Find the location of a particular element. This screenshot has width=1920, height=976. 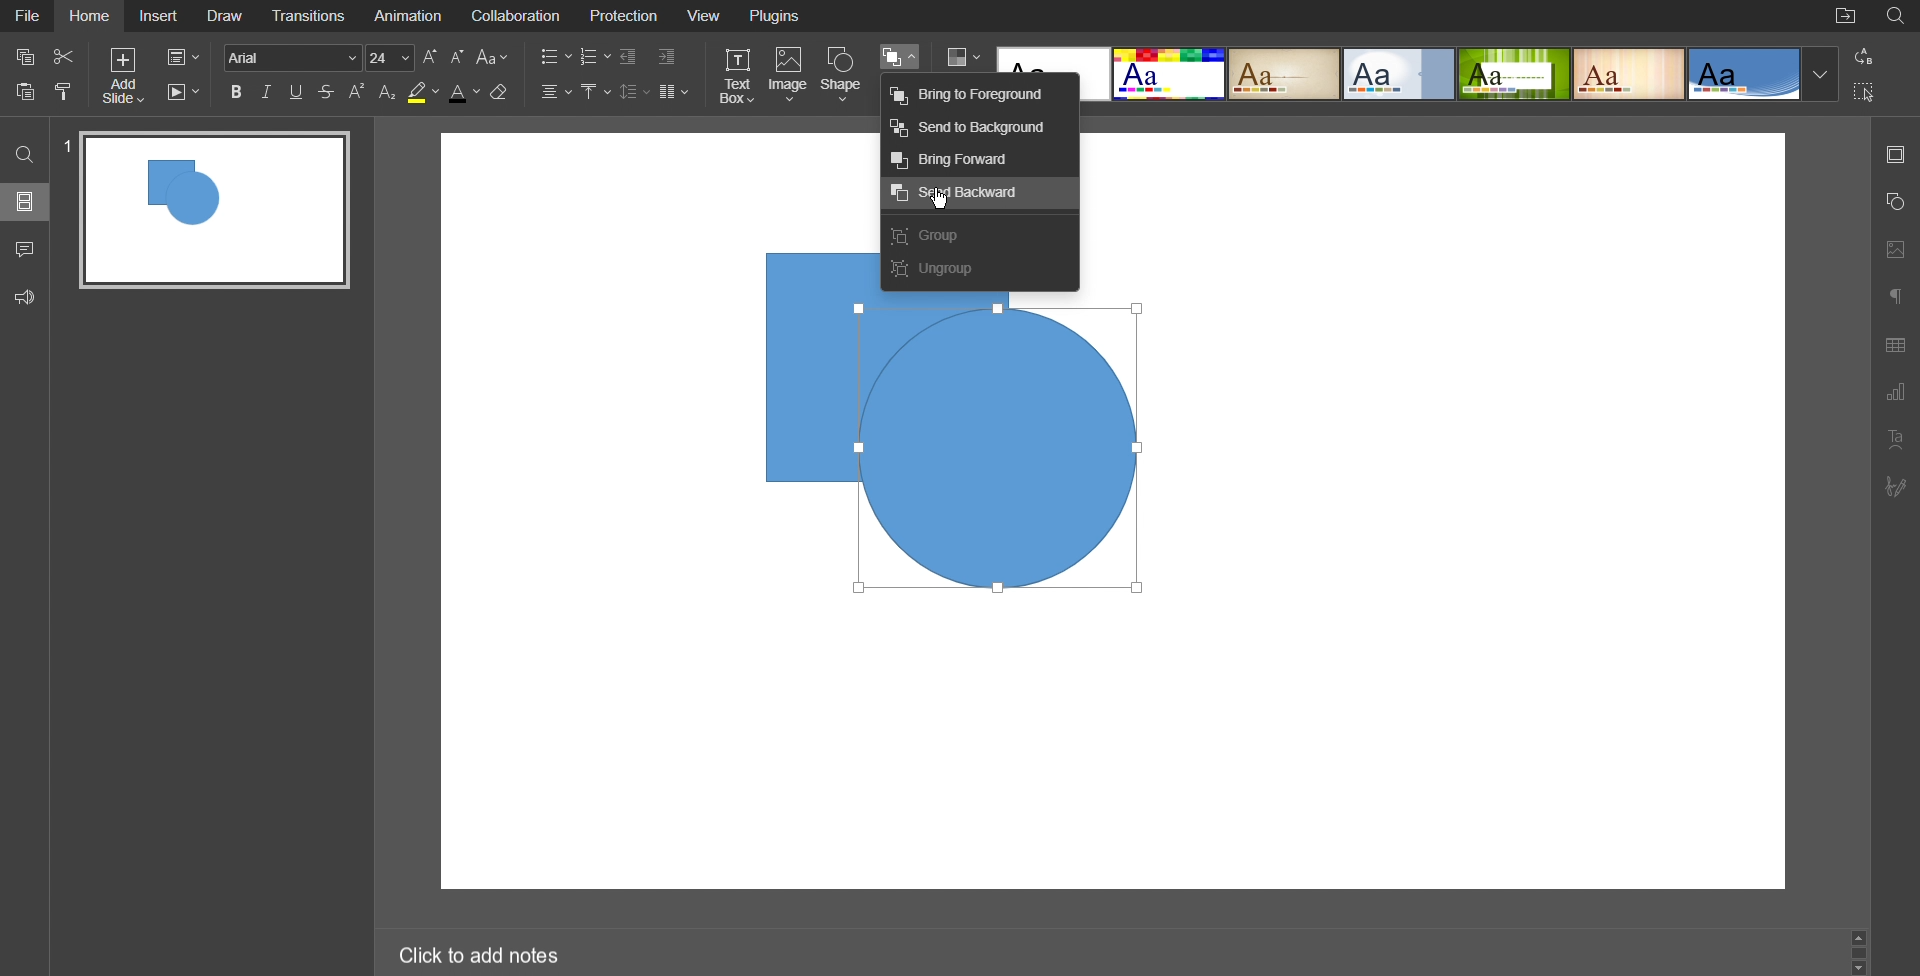

Line Spacing is located at coordinates (631, 90).